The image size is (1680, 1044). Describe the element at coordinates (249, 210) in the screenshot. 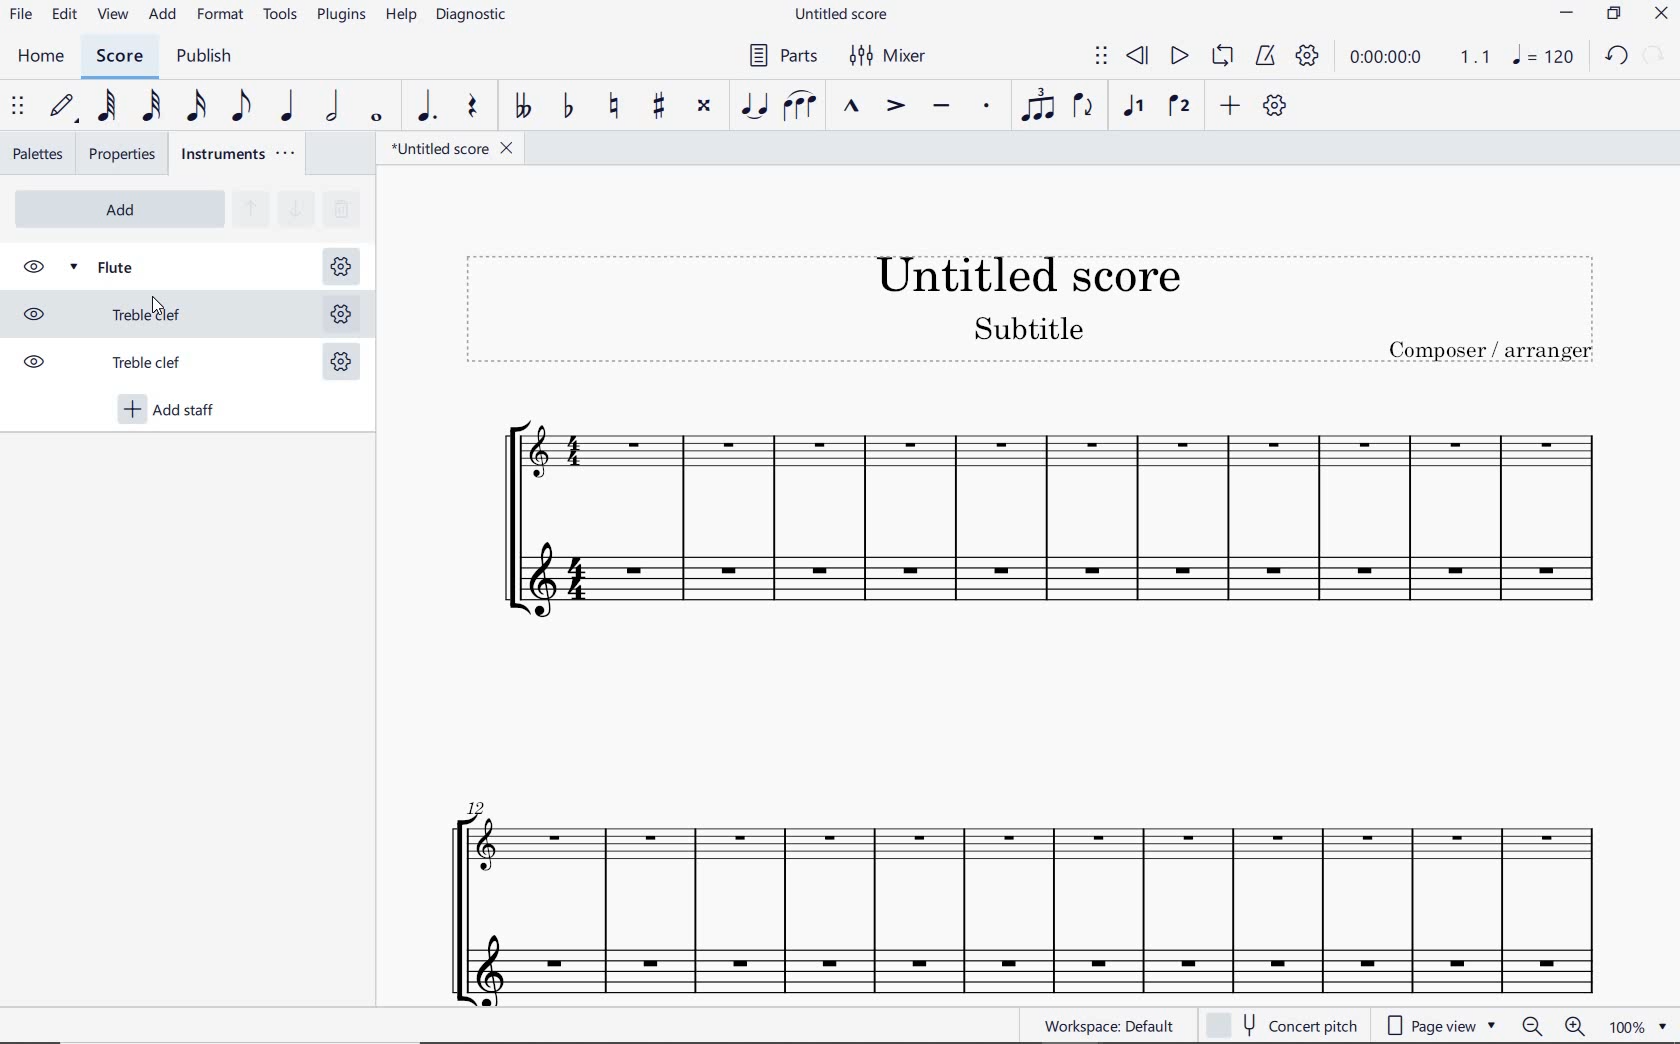

I see `MOVE SELECTED INSTRUMENT UP` at that location.